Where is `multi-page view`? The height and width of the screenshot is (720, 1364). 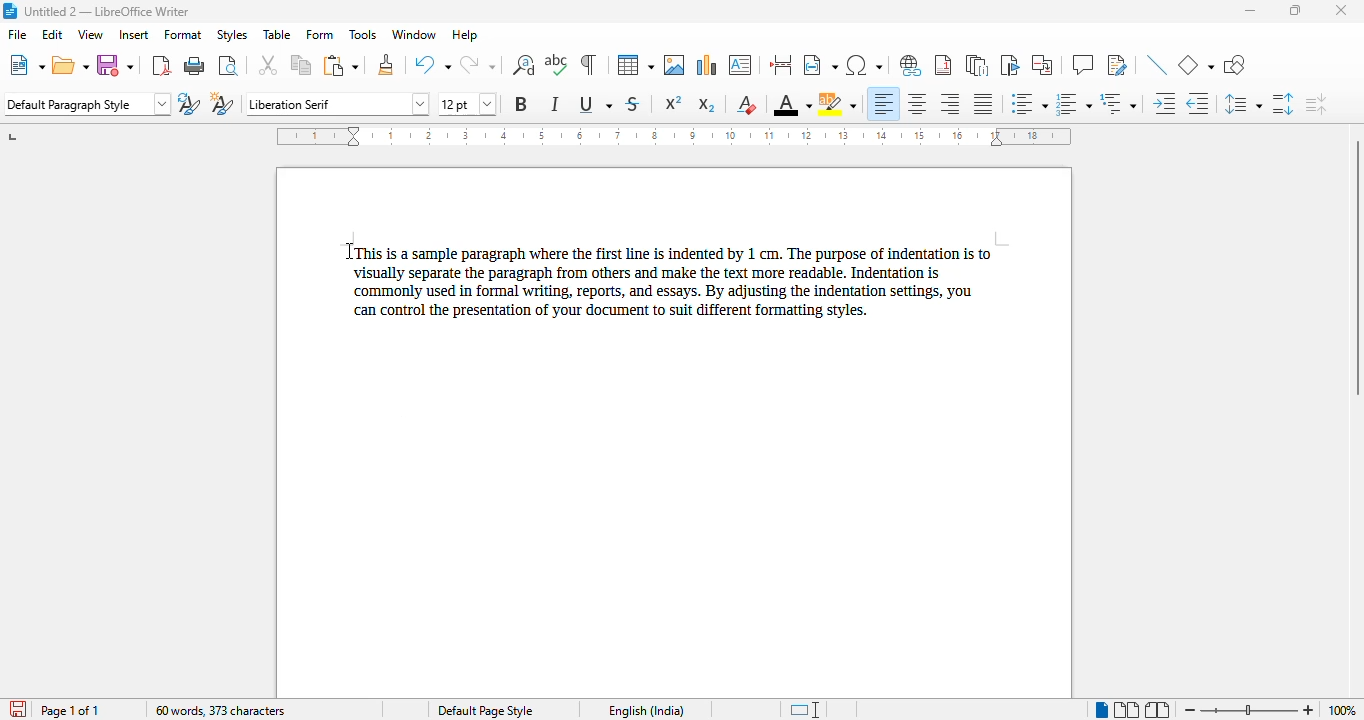 multi-page view is located at coordinates (1127, 709).